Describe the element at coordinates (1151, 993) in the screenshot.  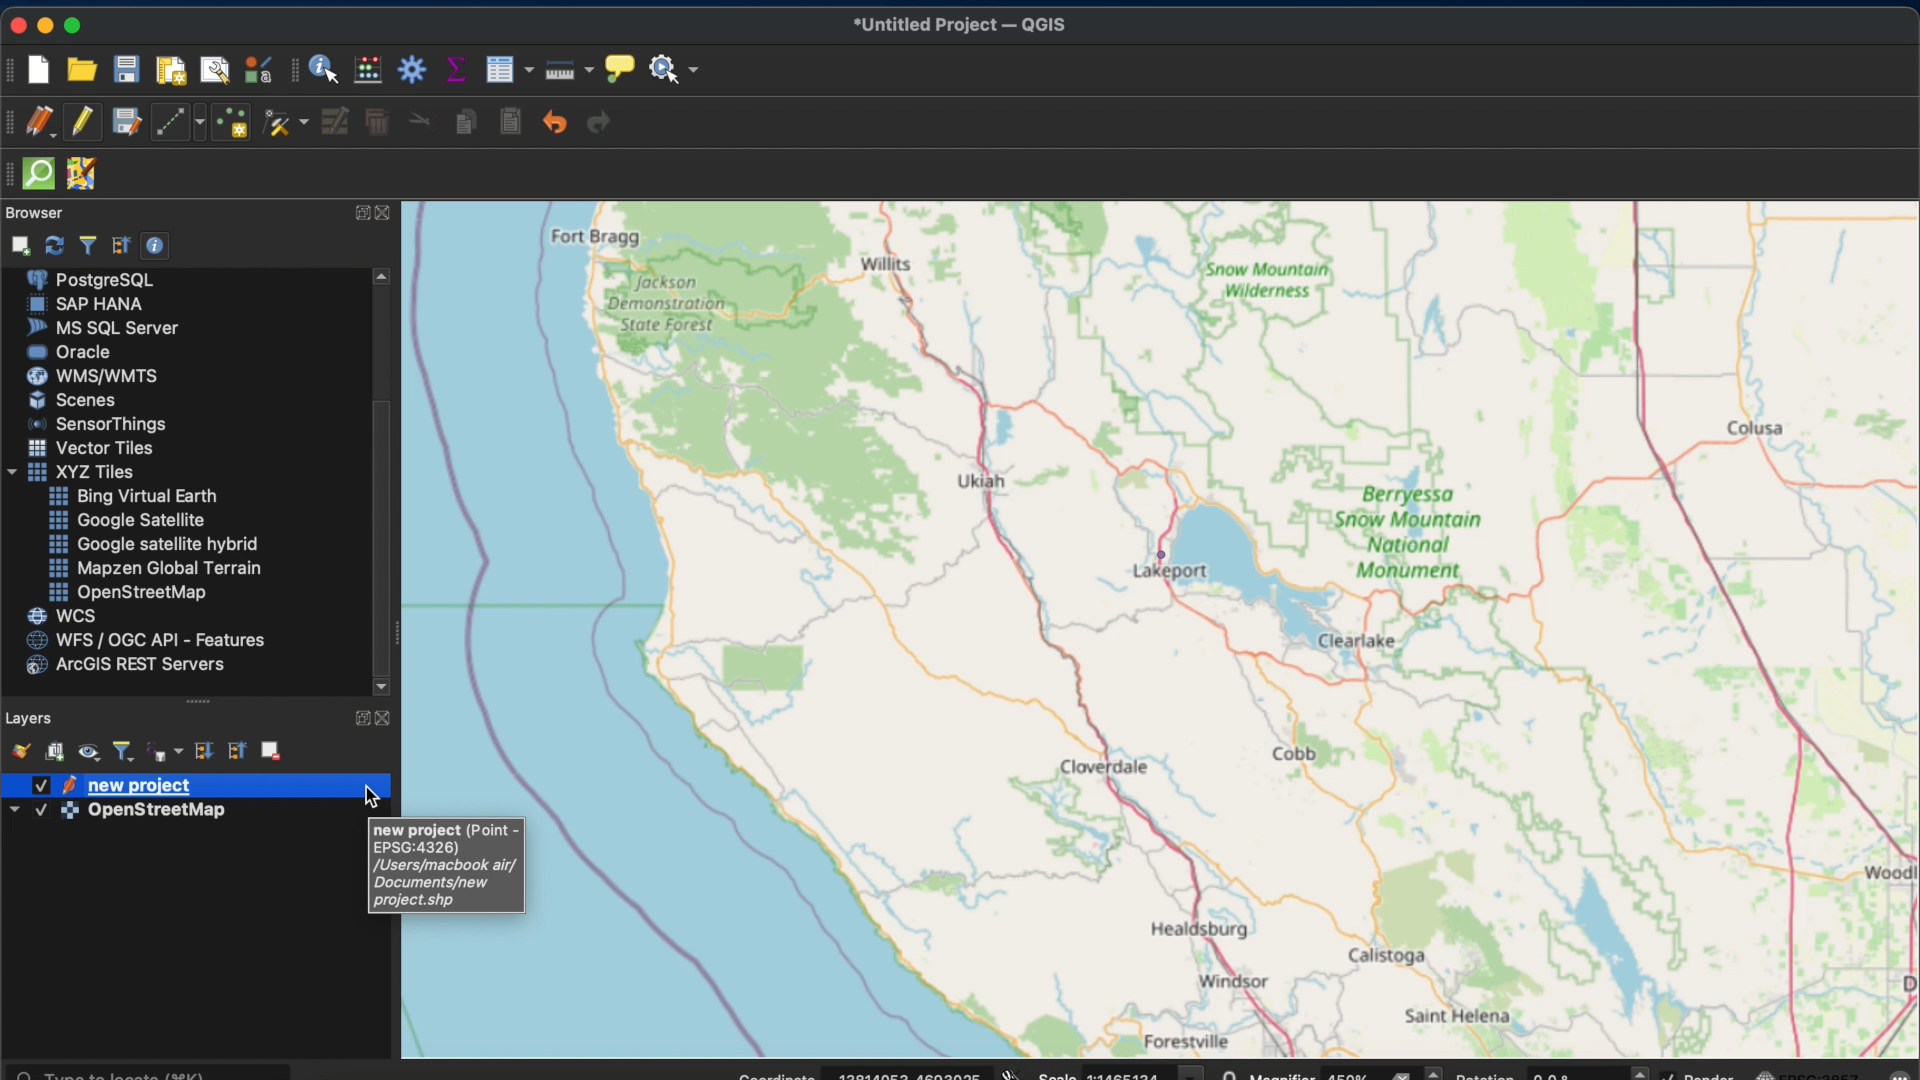
I see `open street map` at that location.